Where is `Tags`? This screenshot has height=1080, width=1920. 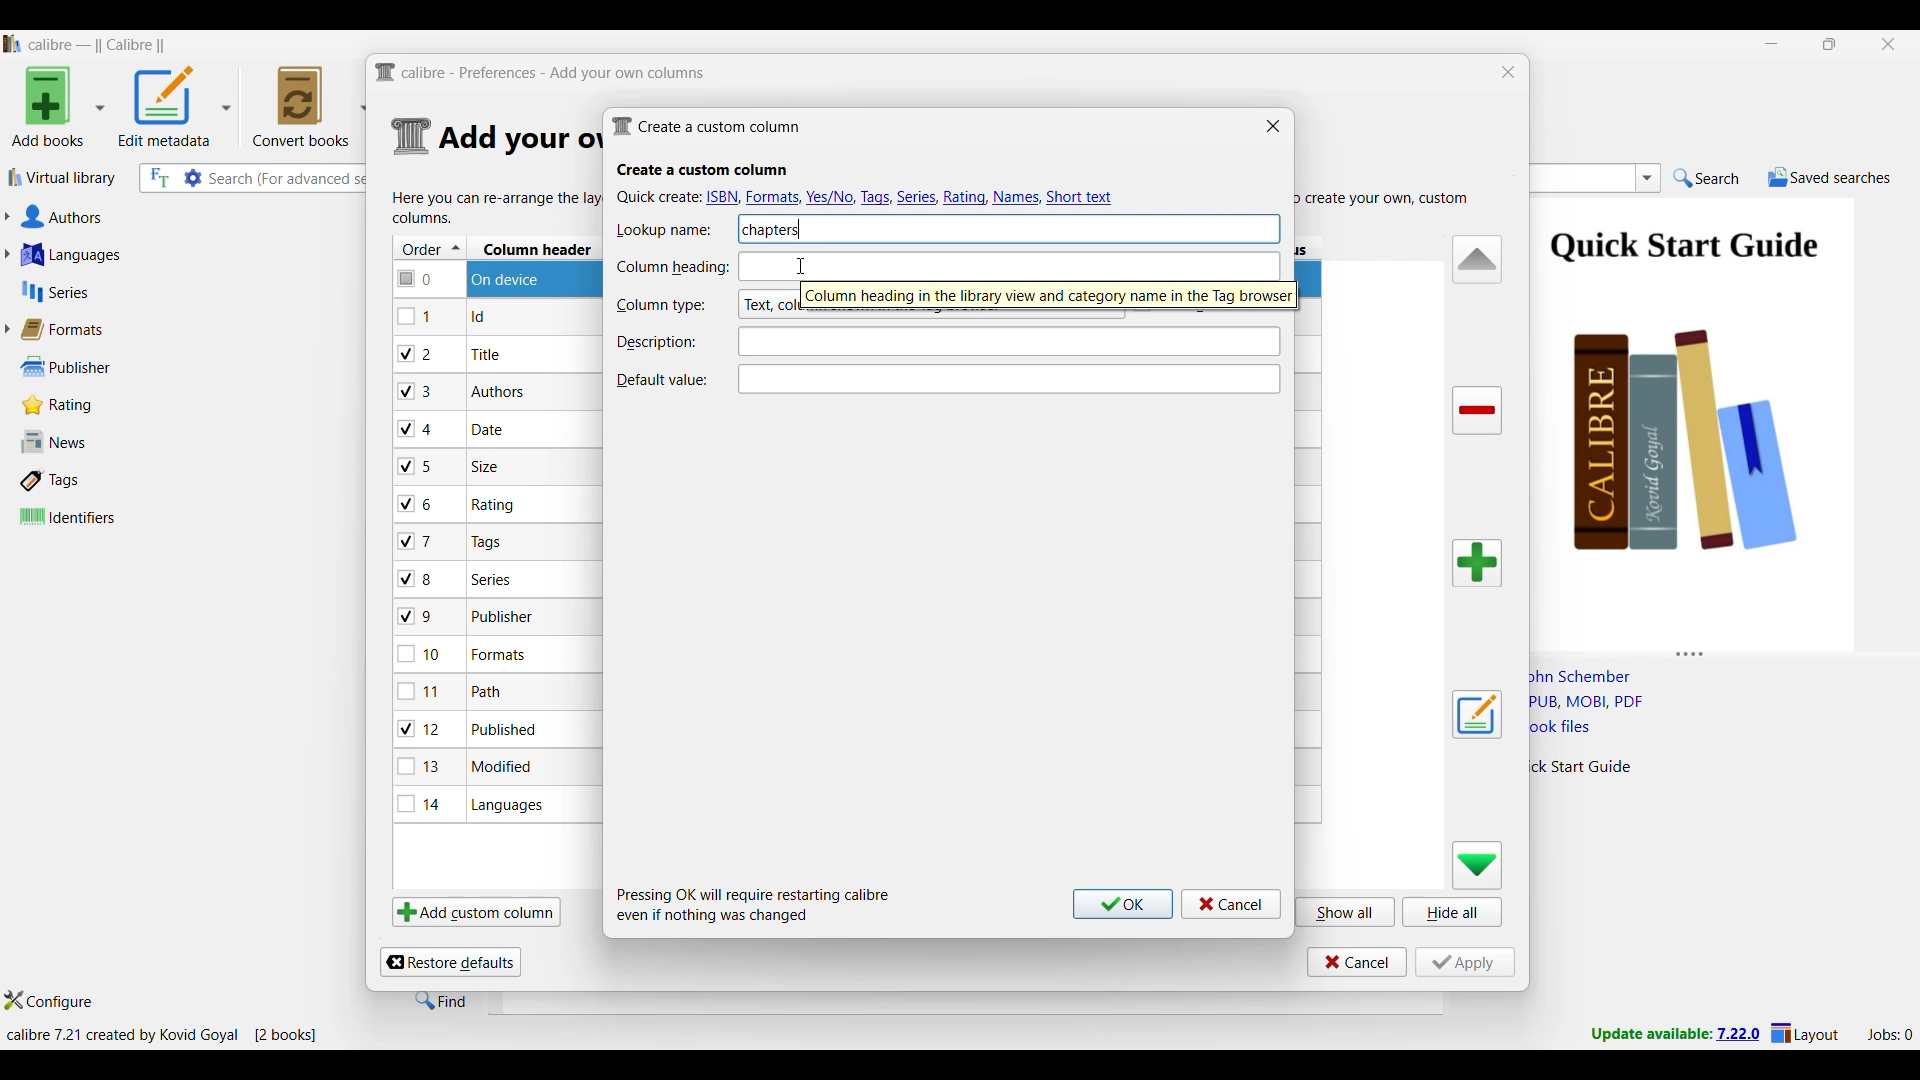 Tags is located at coordinates (93, 480).